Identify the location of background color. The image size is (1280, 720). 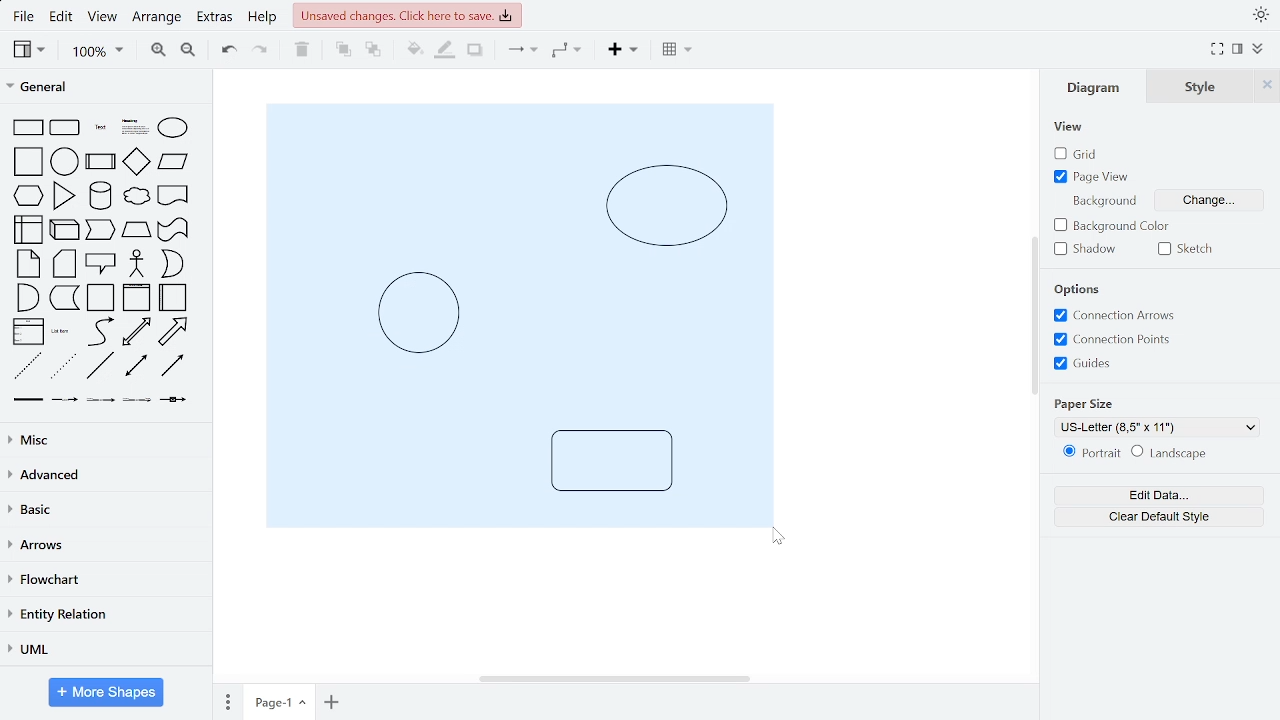
(1113, 226).